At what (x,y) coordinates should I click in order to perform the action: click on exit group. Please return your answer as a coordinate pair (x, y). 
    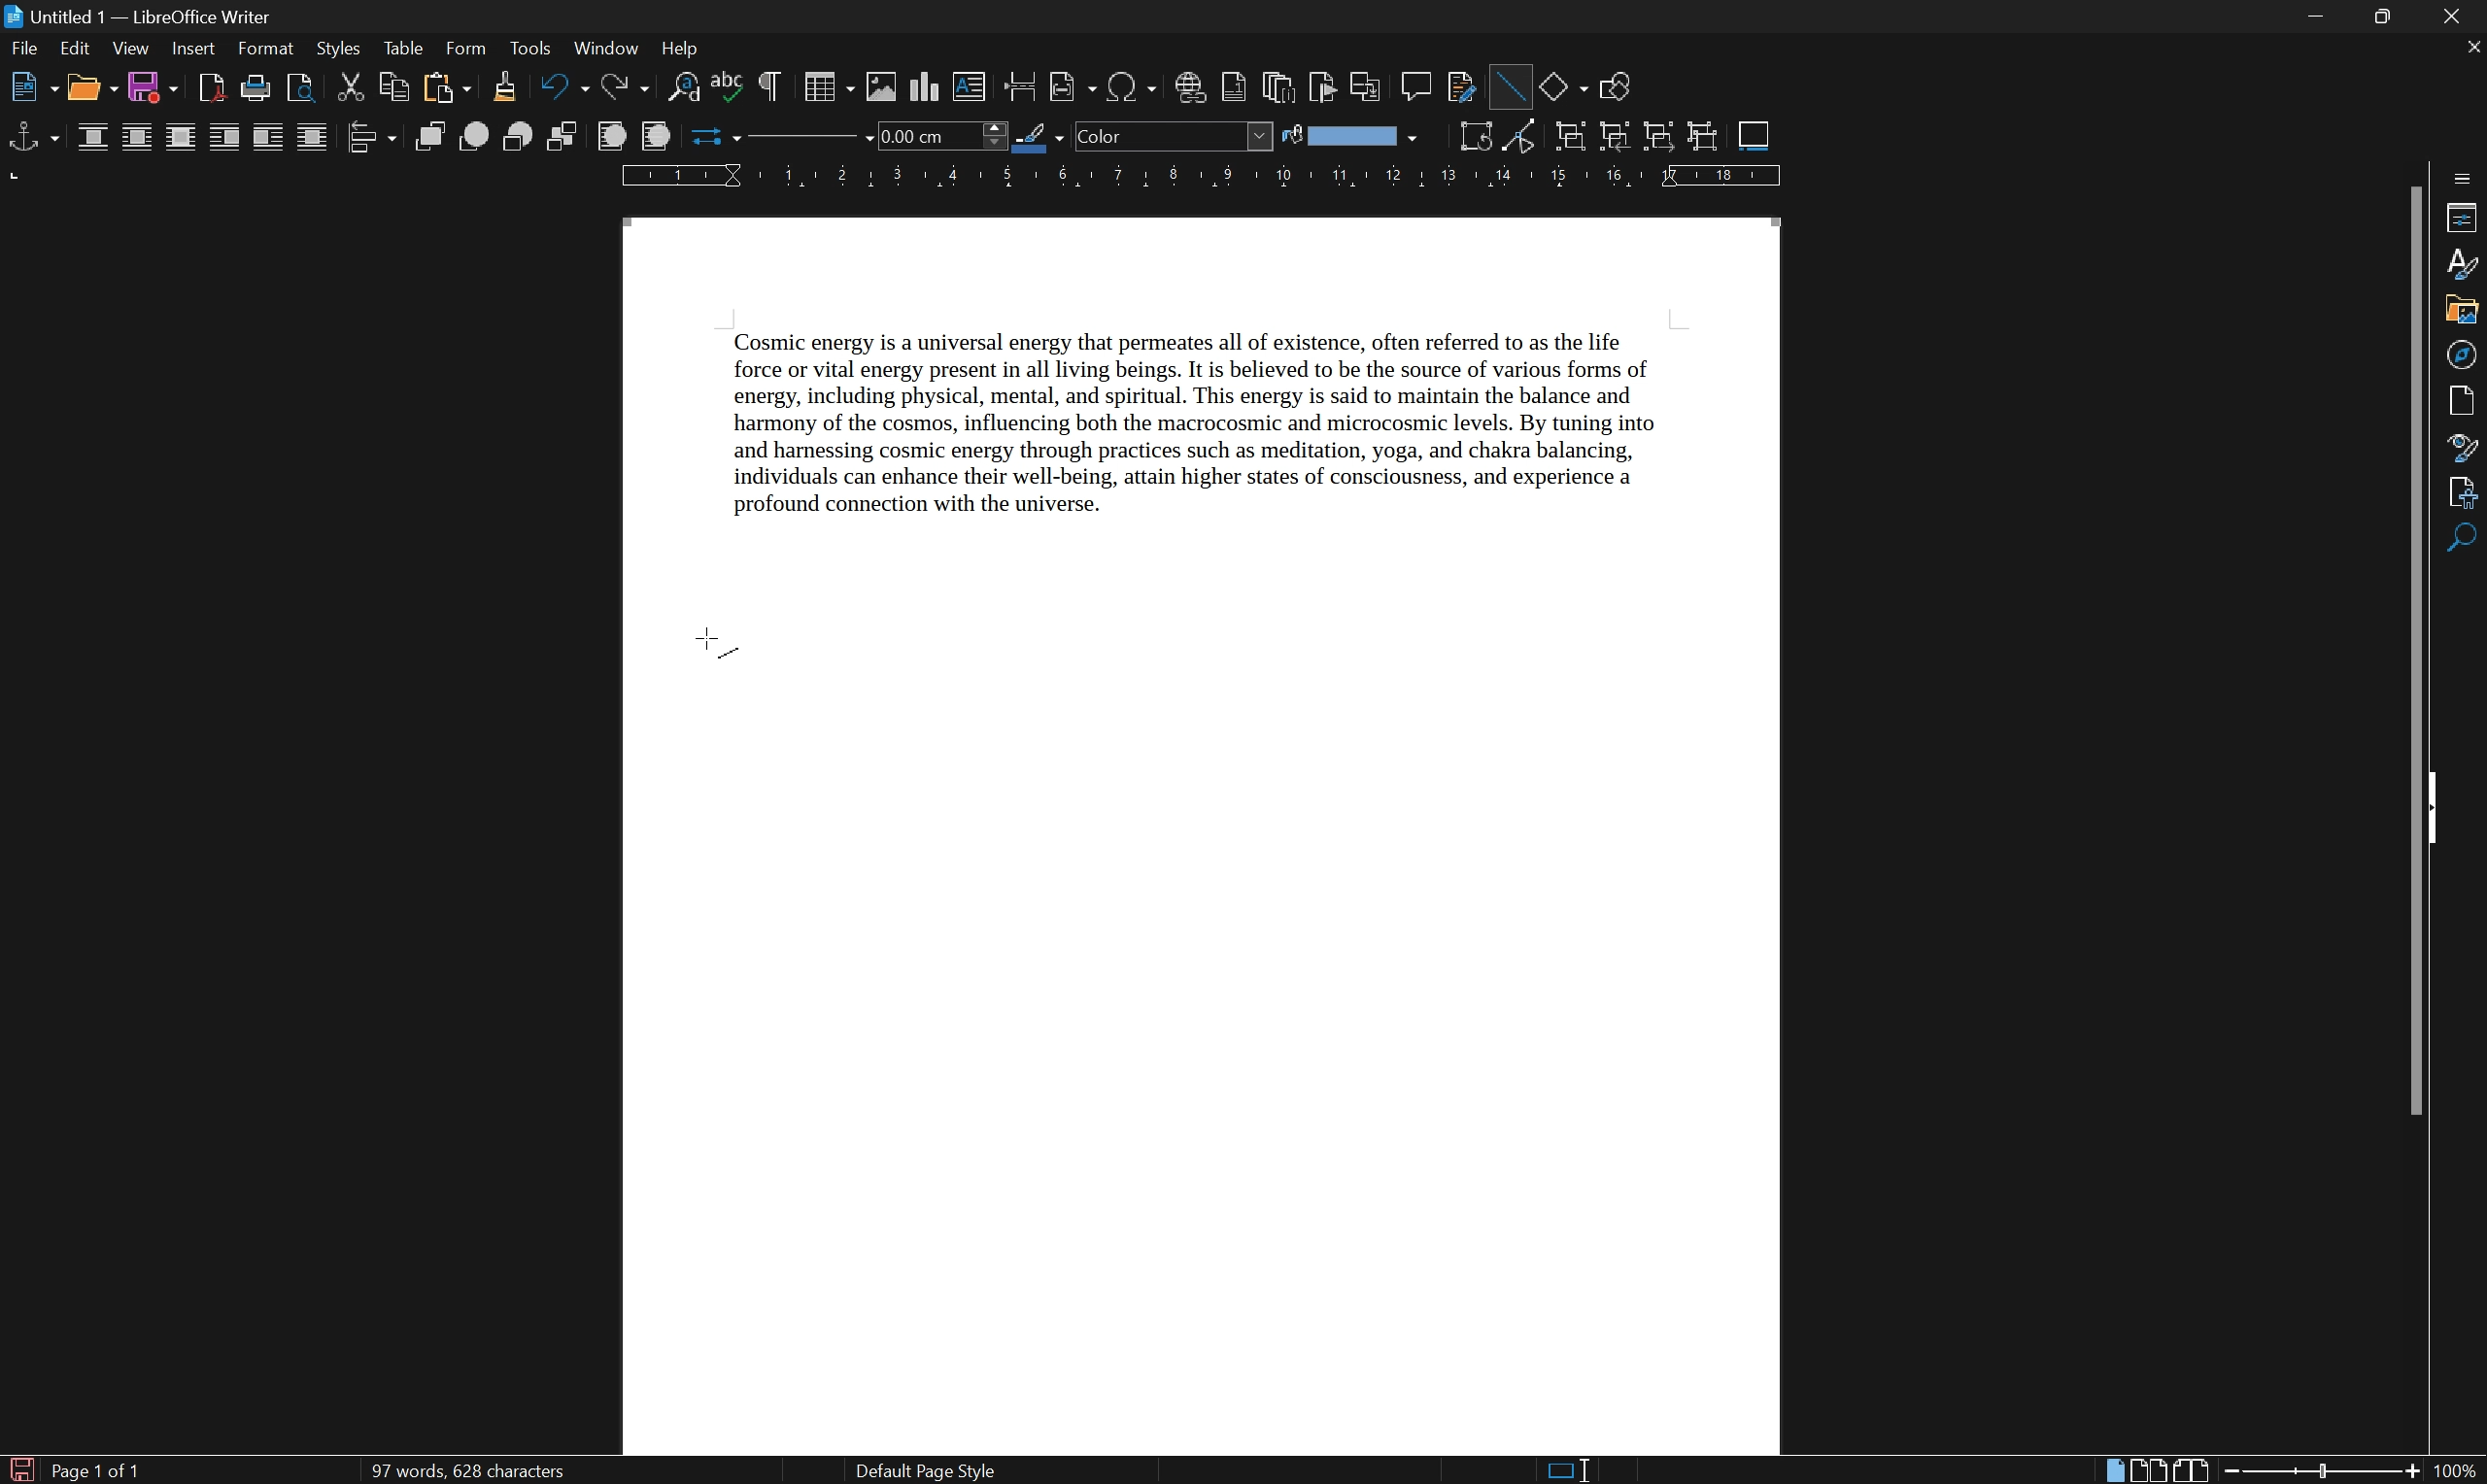
    Looking at the image, I should click on (1662, 138).